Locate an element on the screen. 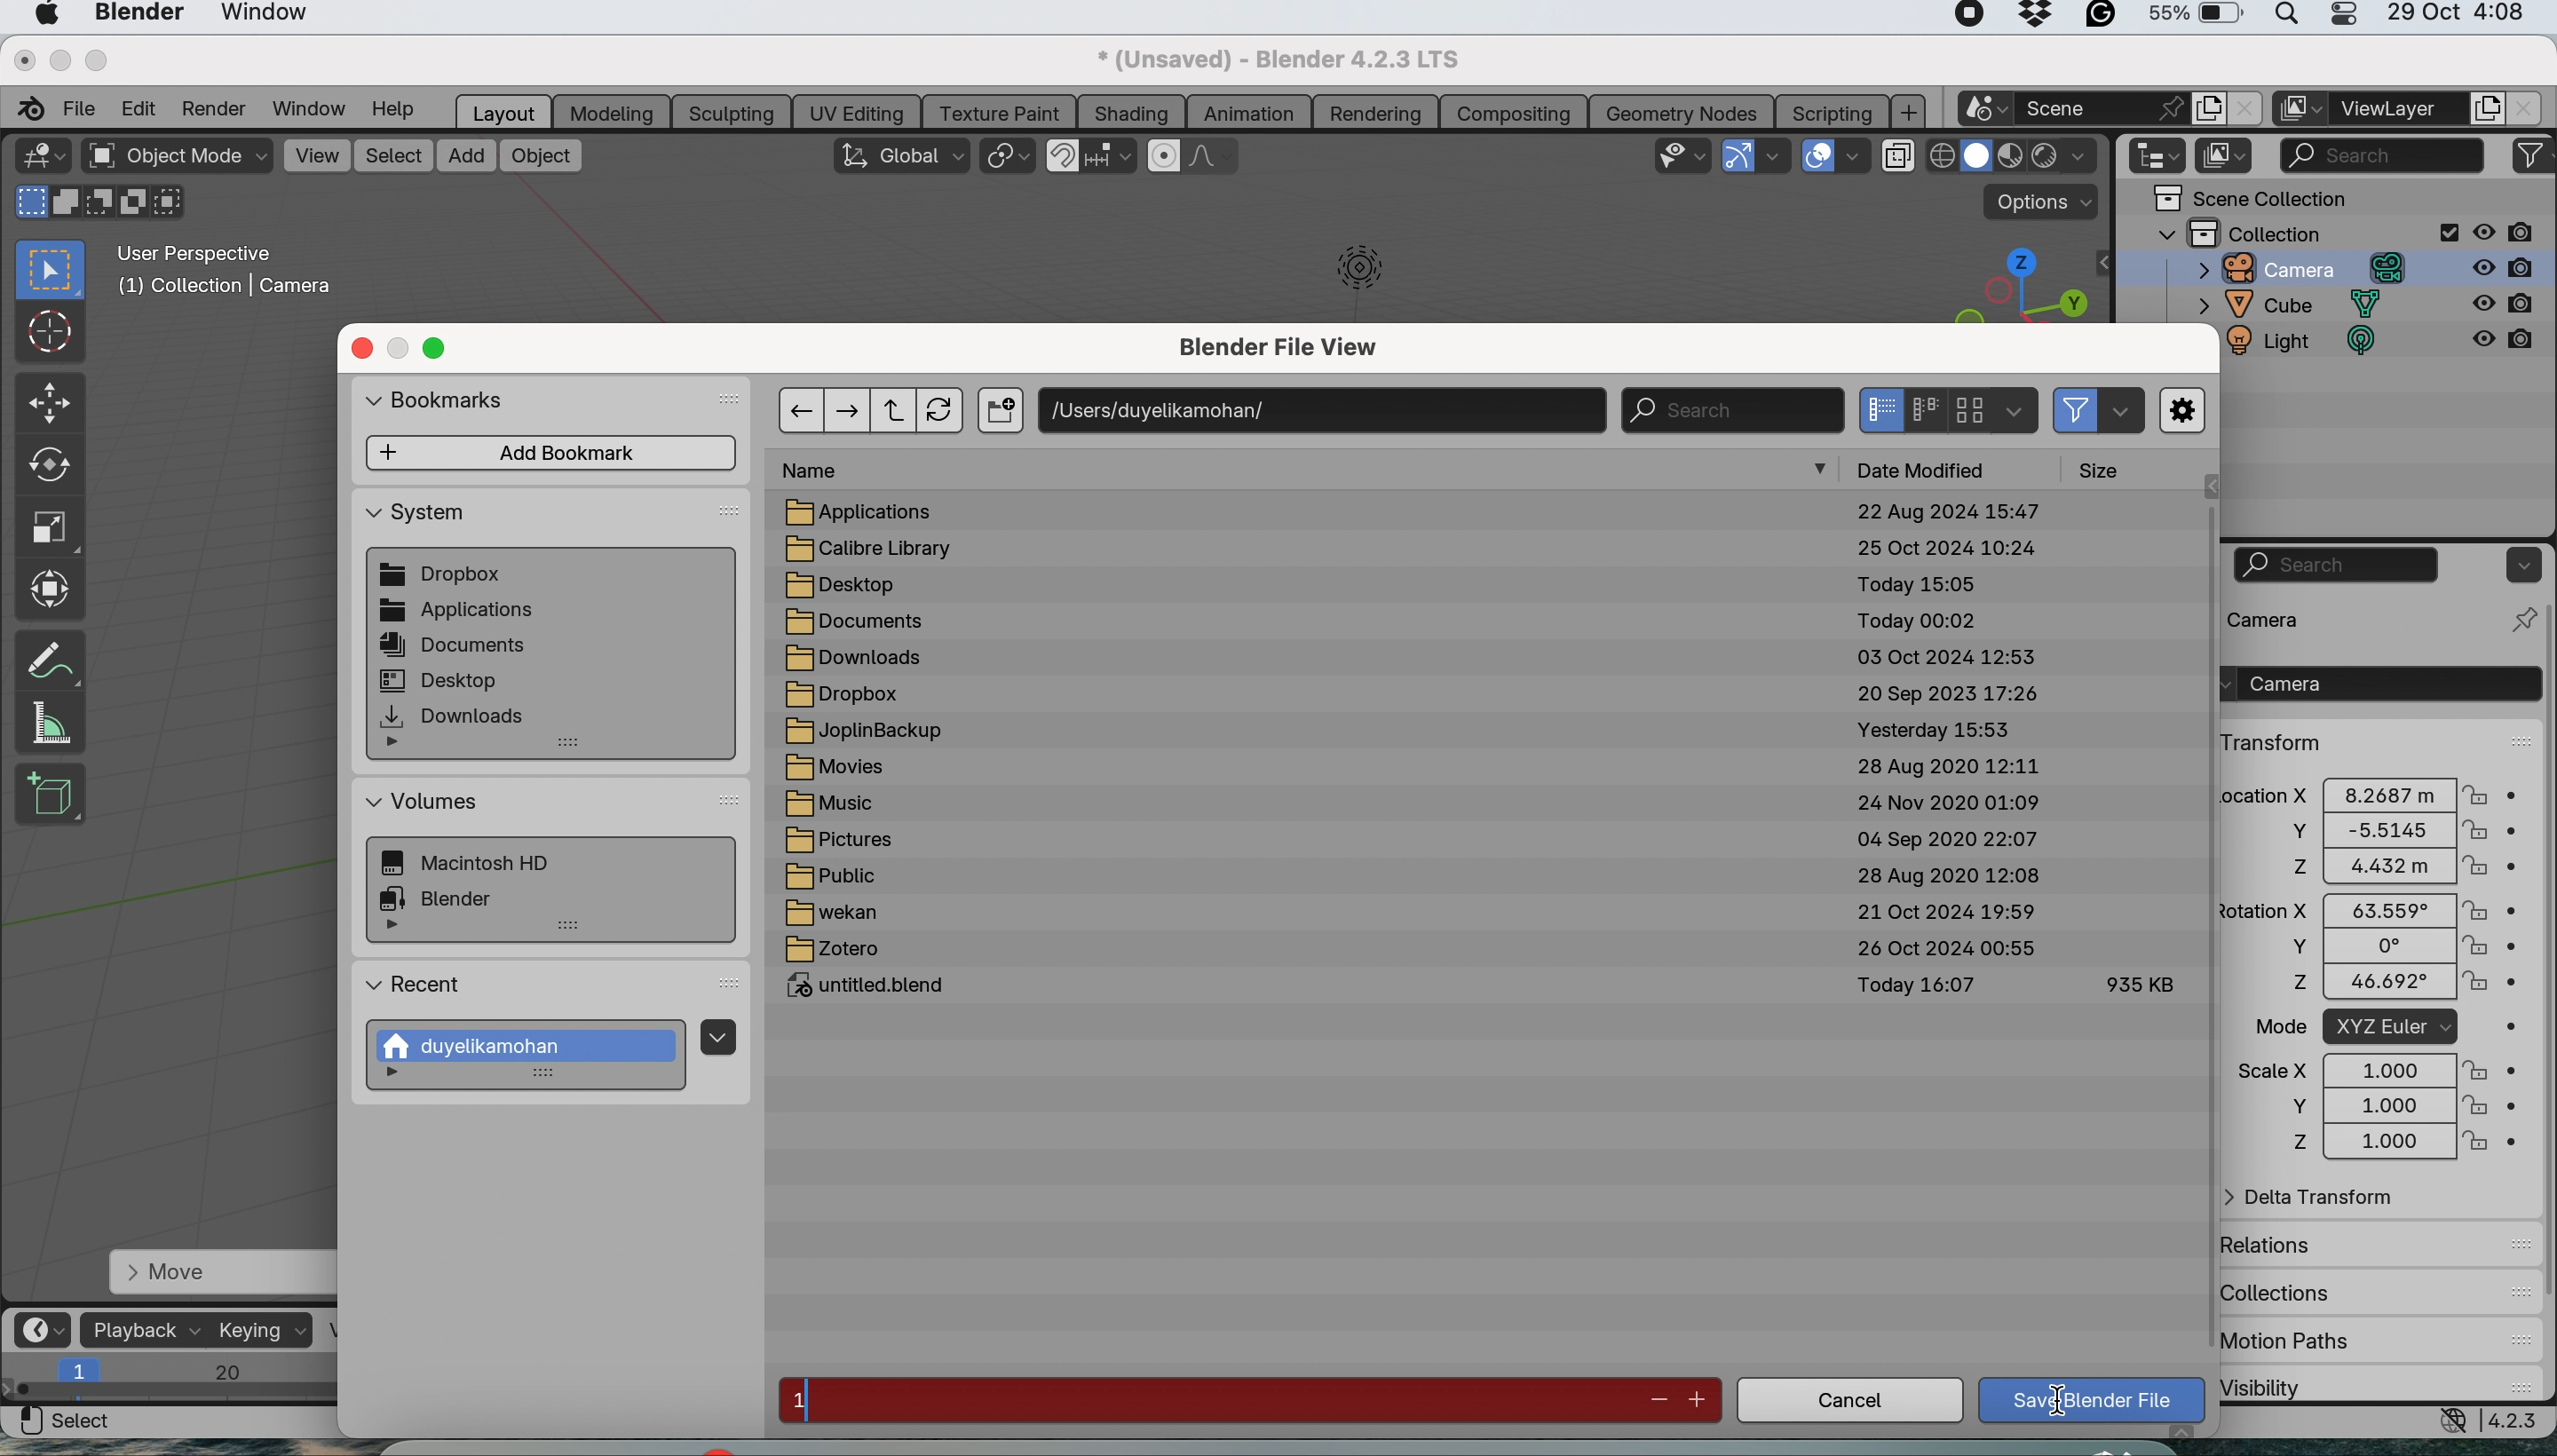 The height and width of the screenshot is (1456, 2557). y 1.000 is located at coordinates (2377, 1106).